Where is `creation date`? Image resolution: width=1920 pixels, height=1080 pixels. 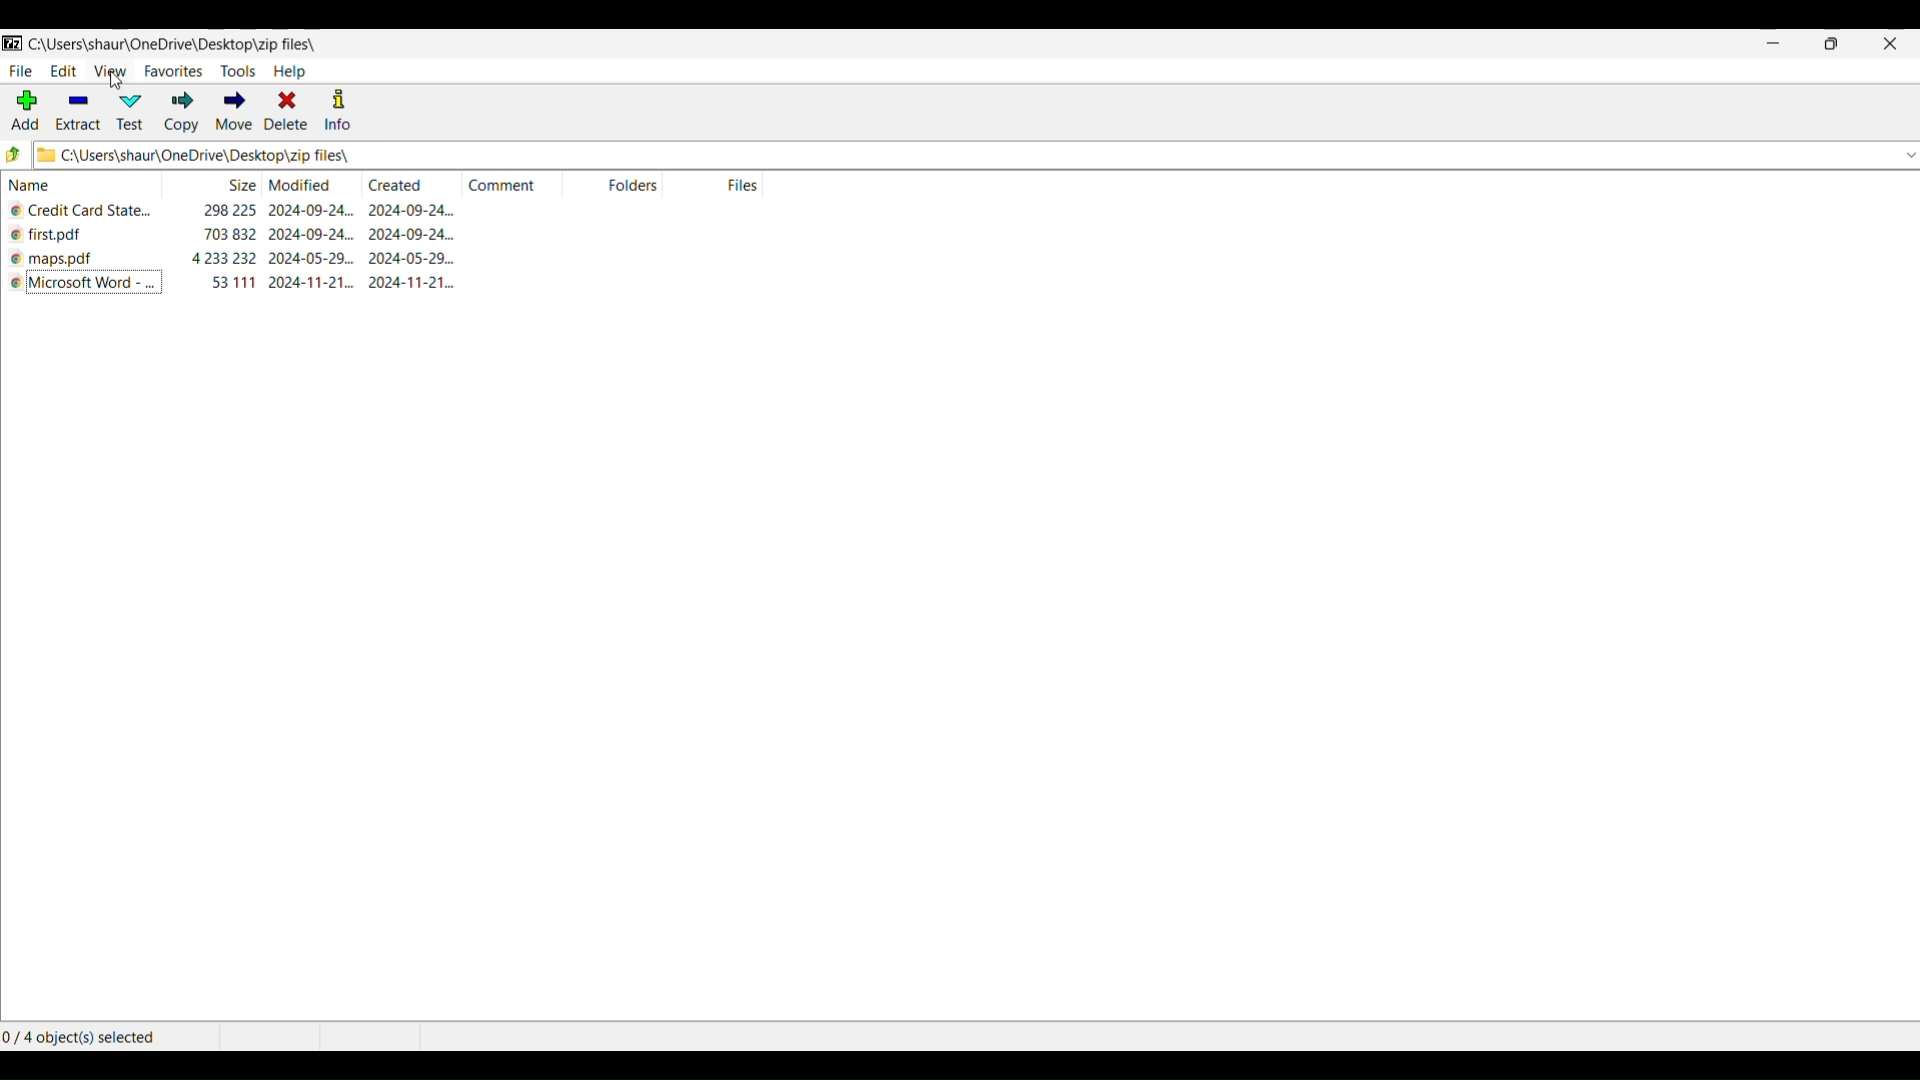 creation date is located at coordinates (418, 235).